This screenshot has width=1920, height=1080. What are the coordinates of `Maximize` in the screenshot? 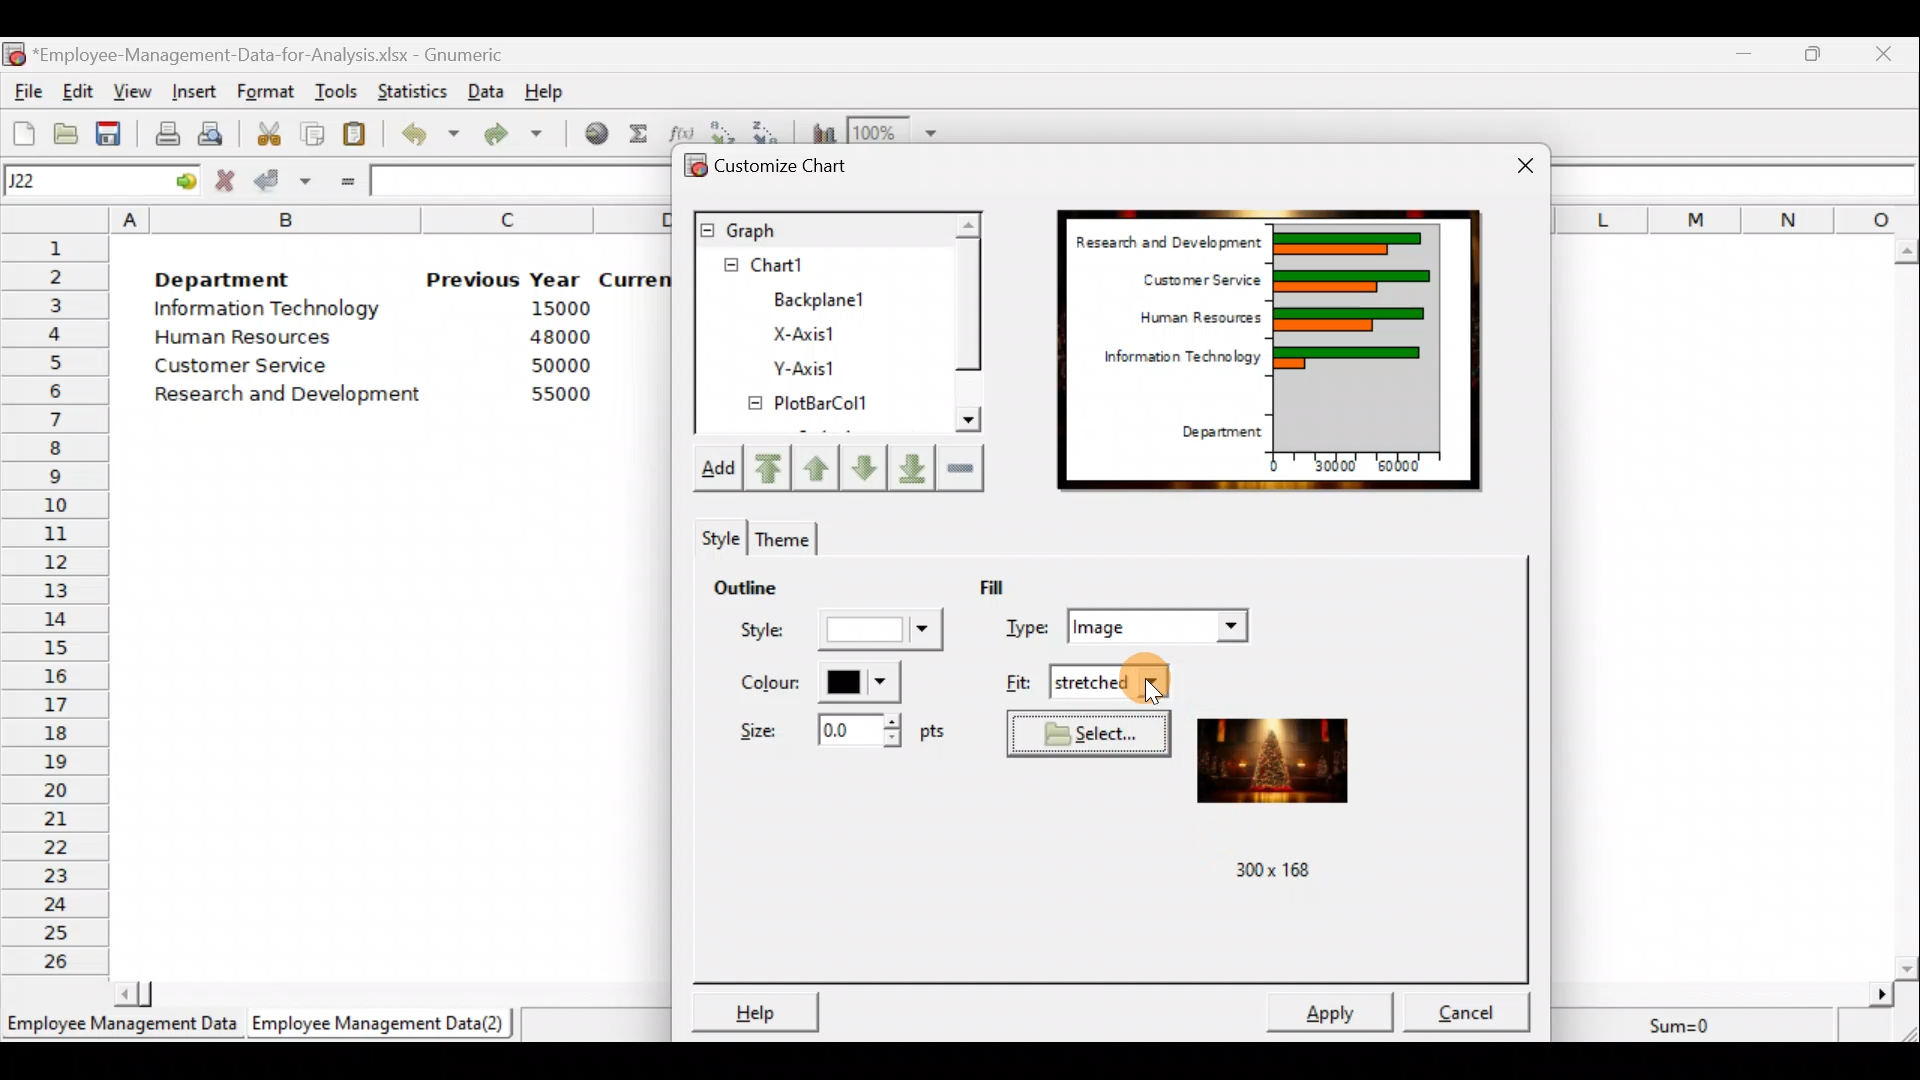 It's located at (1817, 54).